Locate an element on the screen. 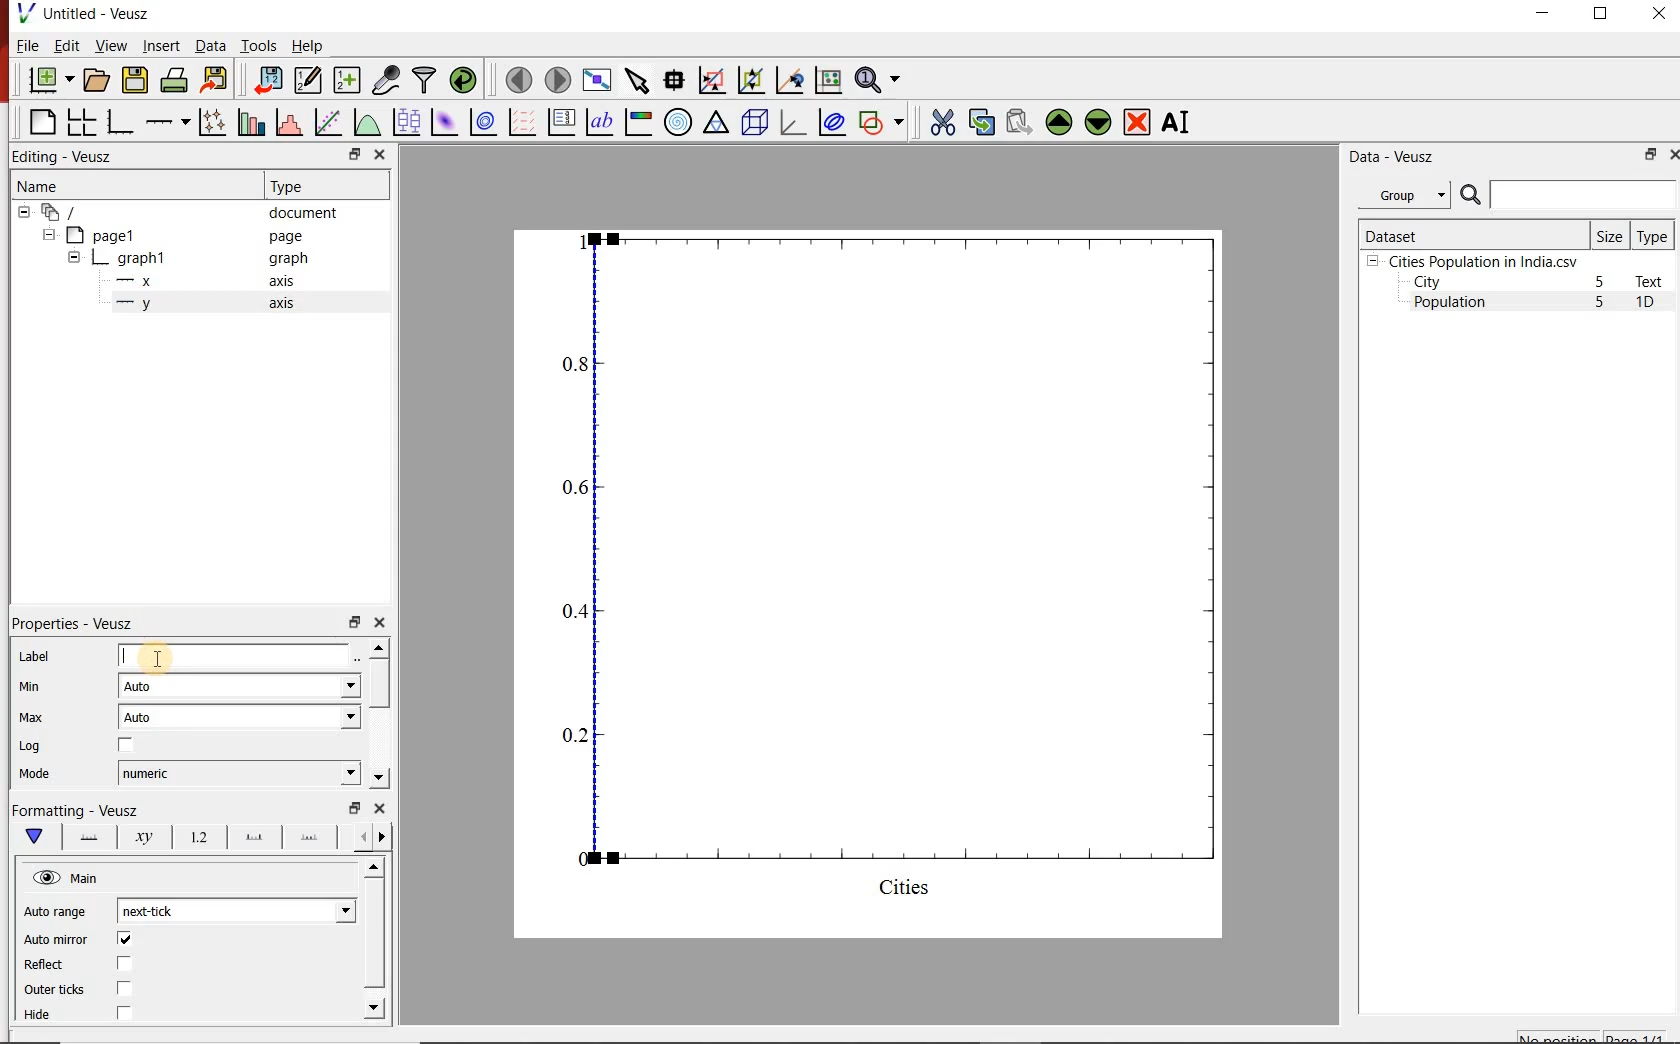  copy the selected widget is located at coordinates (980, 120).